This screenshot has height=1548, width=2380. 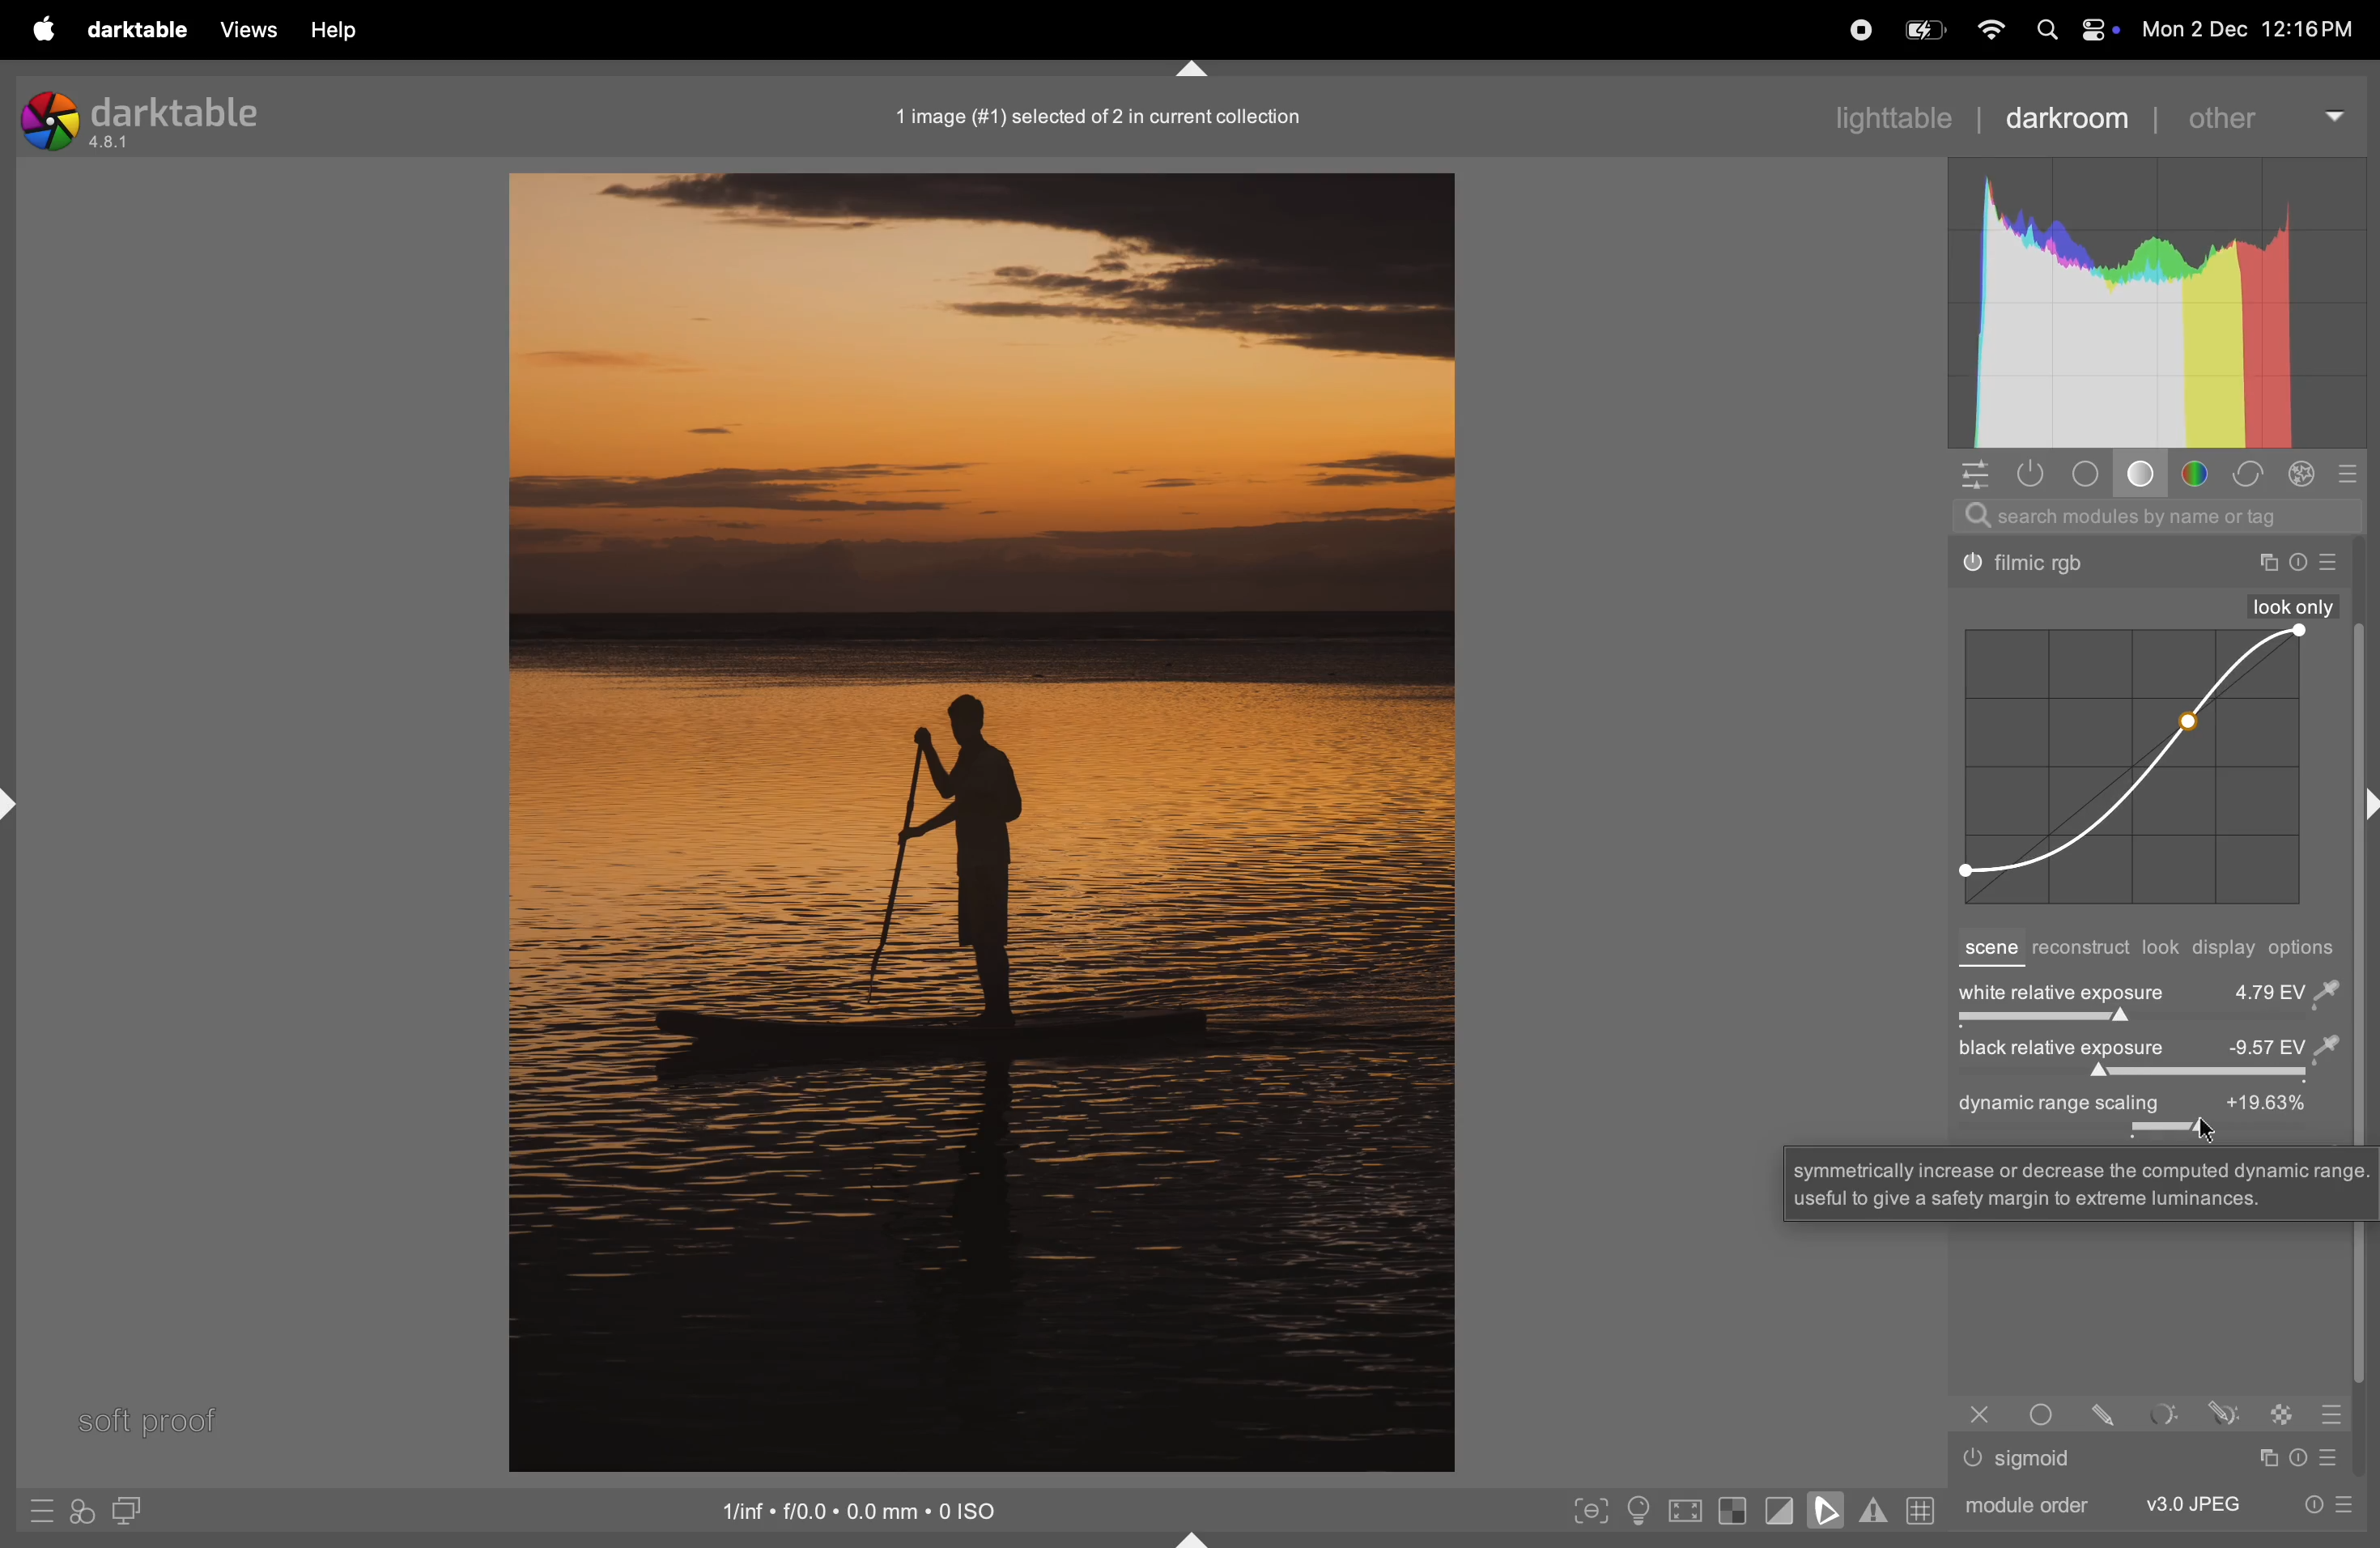 I want to click on help, so click(x=332, y=31).